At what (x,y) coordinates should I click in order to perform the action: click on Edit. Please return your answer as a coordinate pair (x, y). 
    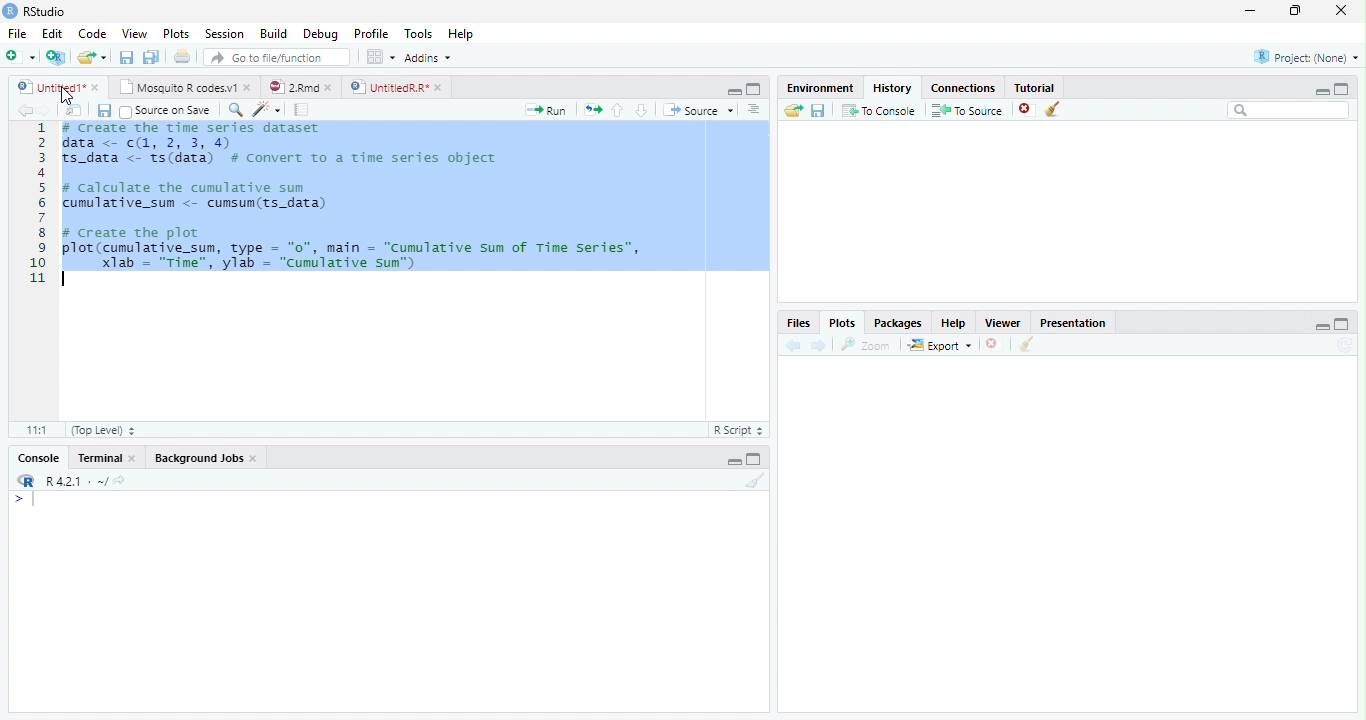
    Looking at the image, I should click on (55, 36).